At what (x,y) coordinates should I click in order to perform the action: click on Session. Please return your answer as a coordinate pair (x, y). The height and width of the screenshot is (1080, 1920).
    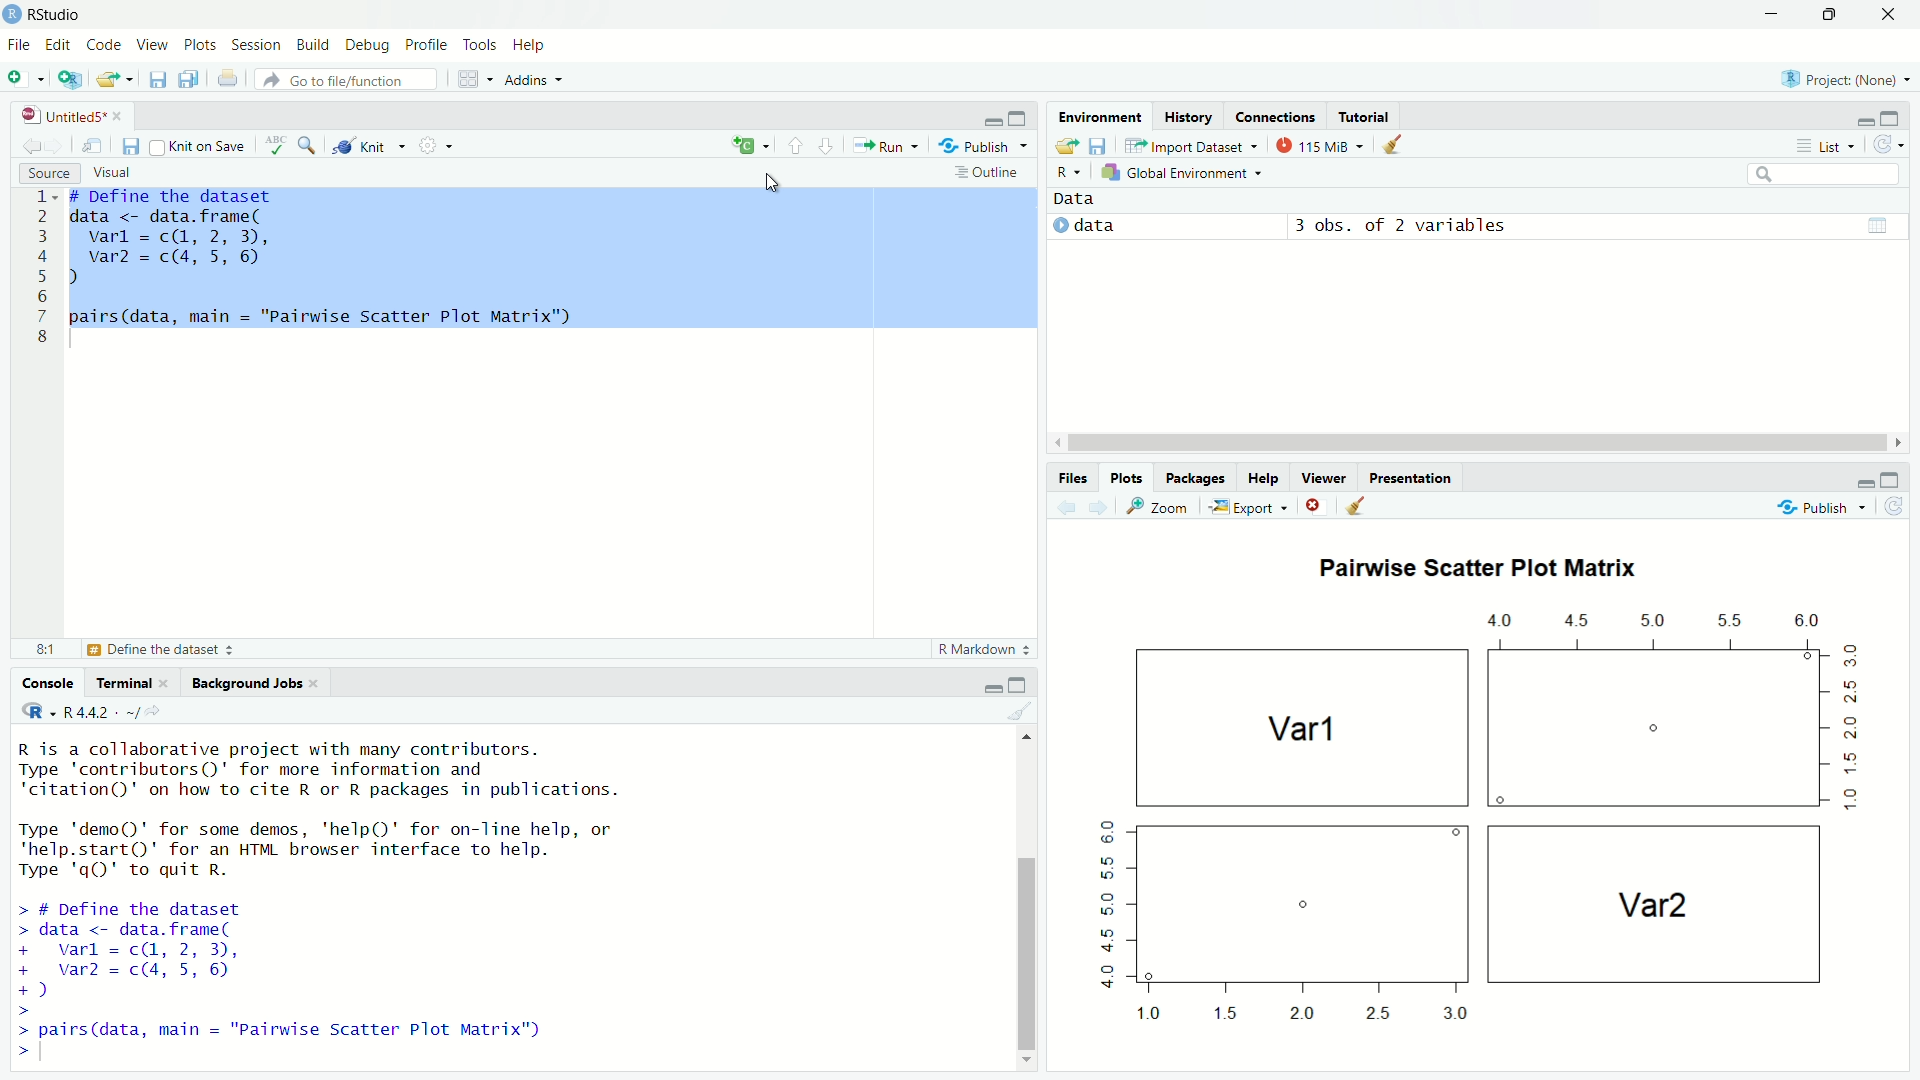
    Looking at the image, I should click on (256, 44).